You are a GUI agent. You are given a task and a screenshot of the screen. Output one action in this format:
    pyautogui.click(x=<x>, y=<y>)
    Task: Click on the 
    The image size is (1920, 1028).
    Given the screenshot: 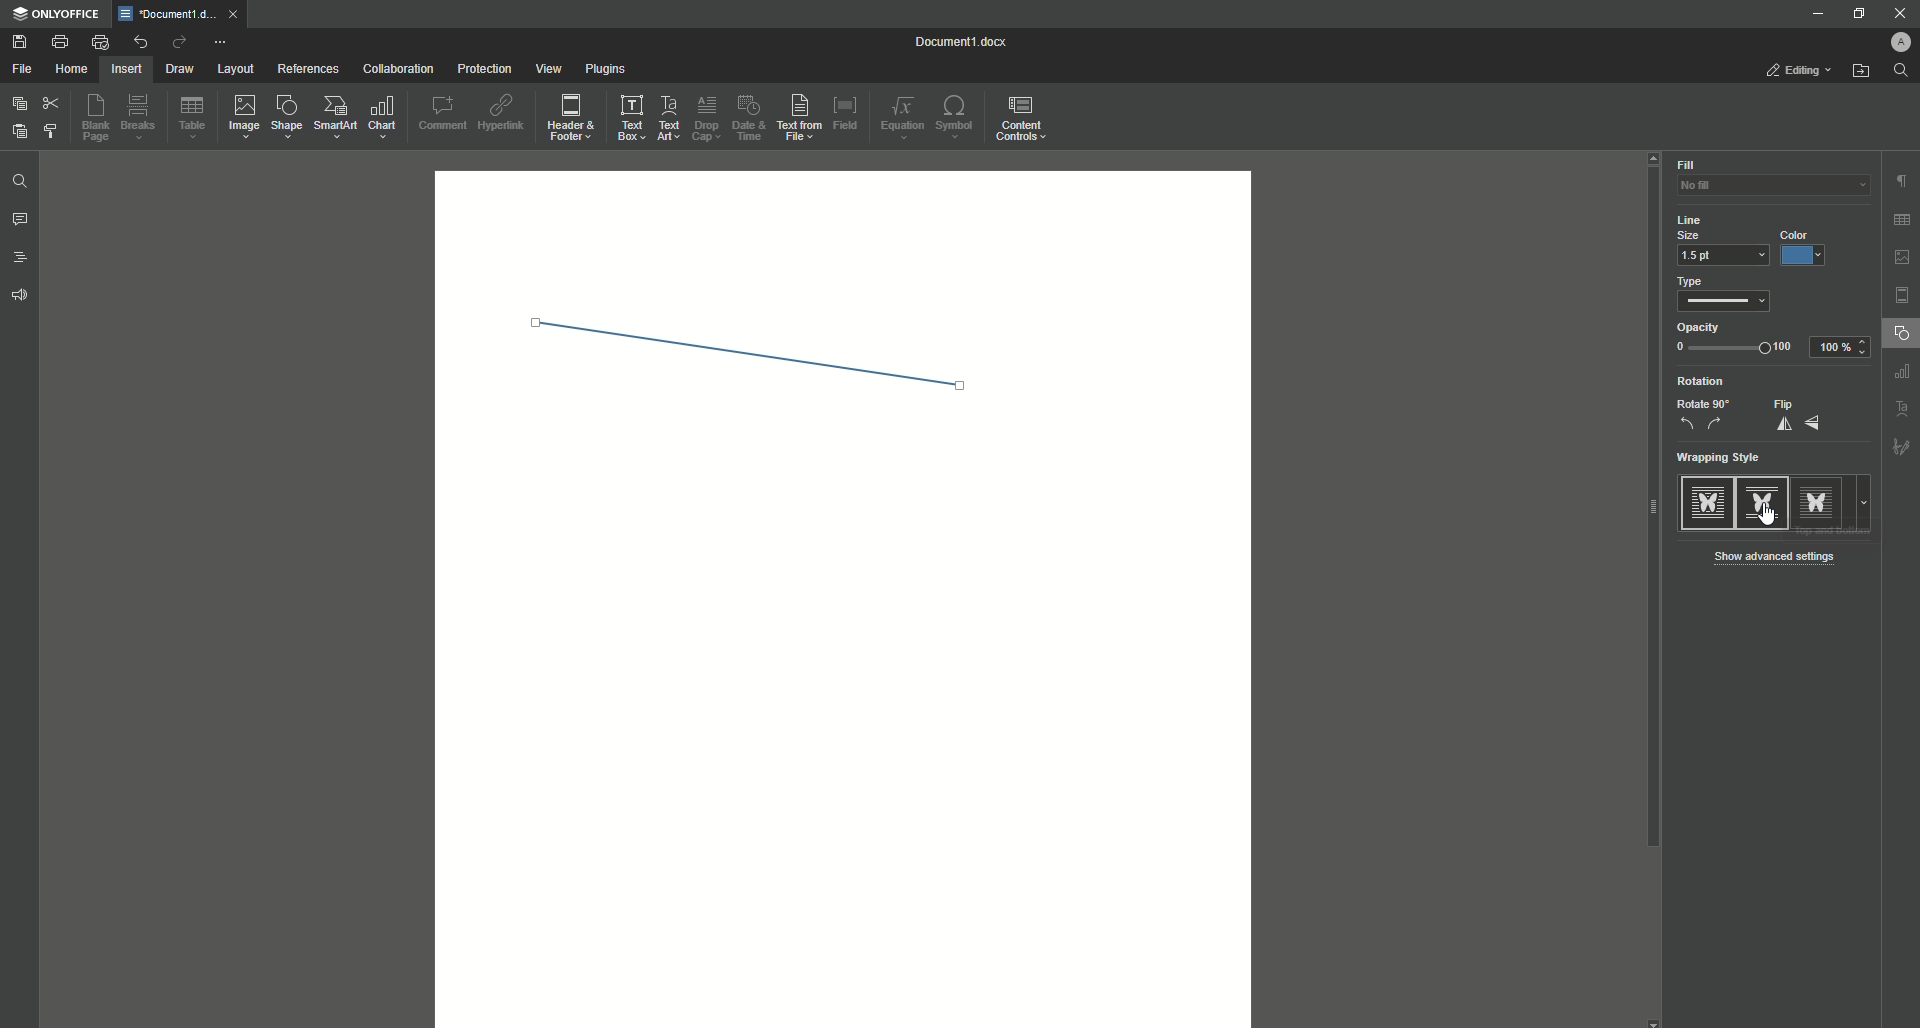 What is the action you would take?
    pyautogui.click(x=61, y=39)
    